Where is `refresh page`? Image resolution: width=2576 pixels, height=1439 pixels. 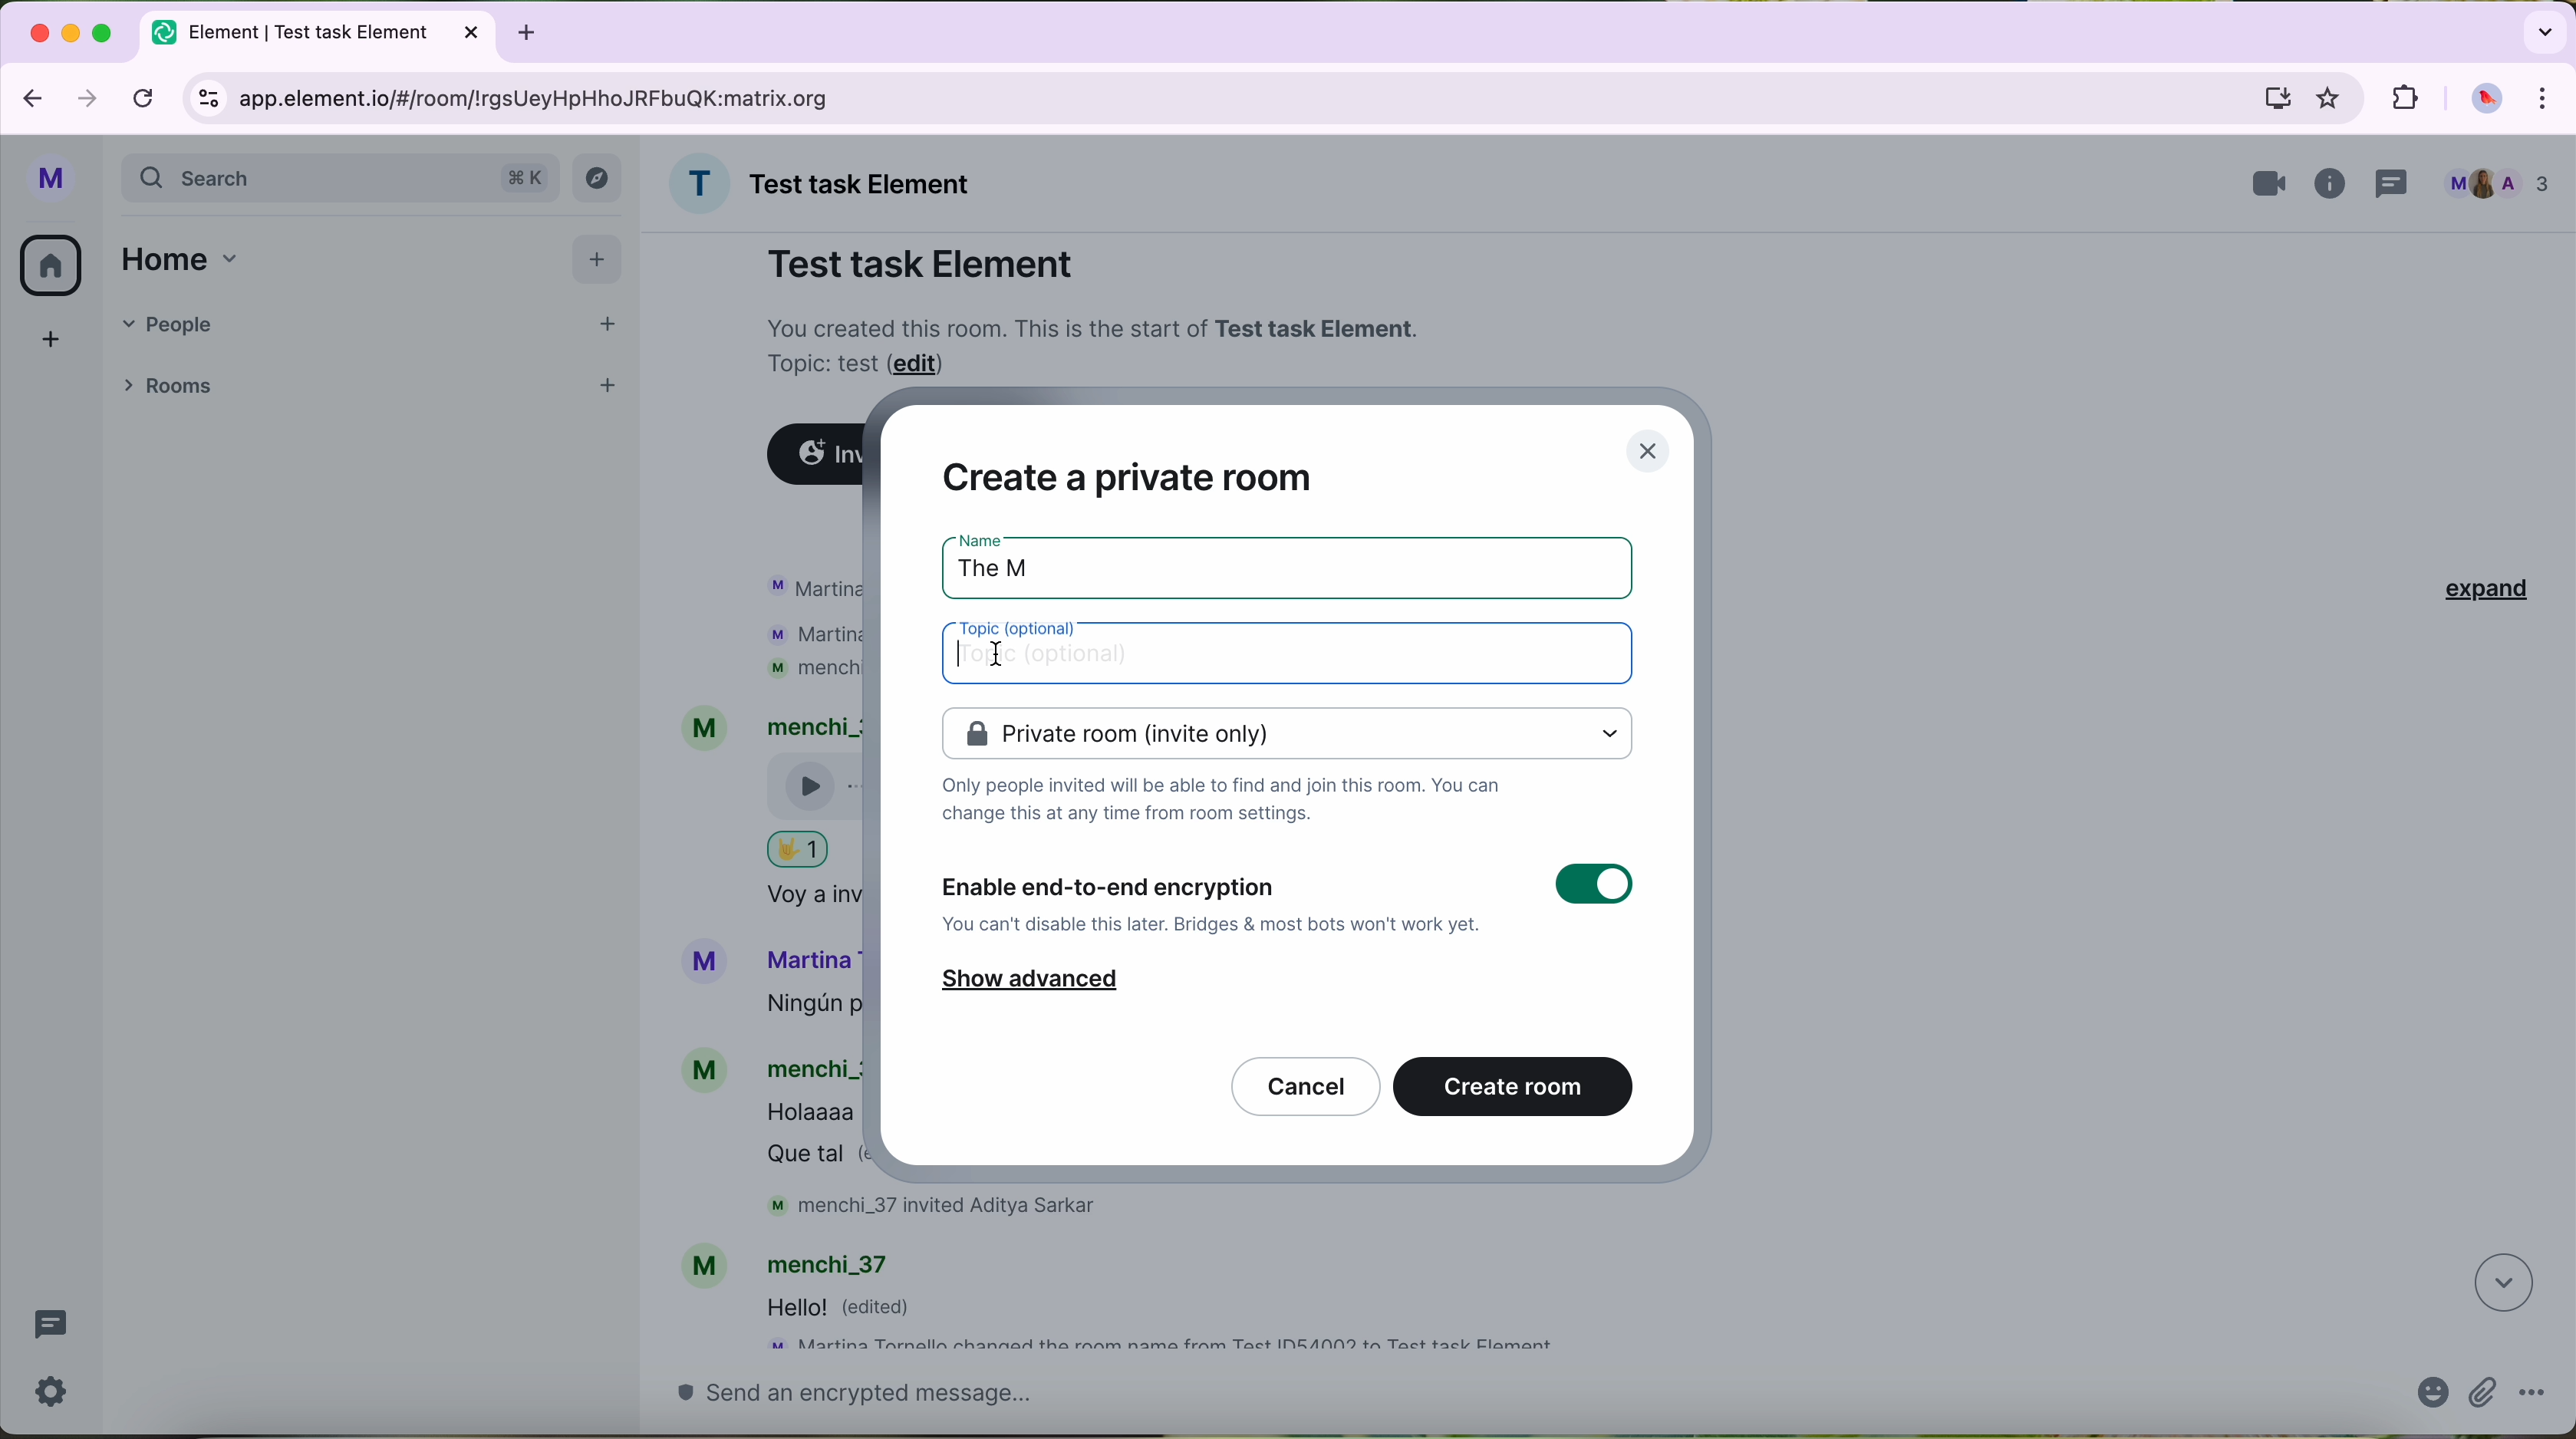 refresh page is located at coordinates (145, 96).